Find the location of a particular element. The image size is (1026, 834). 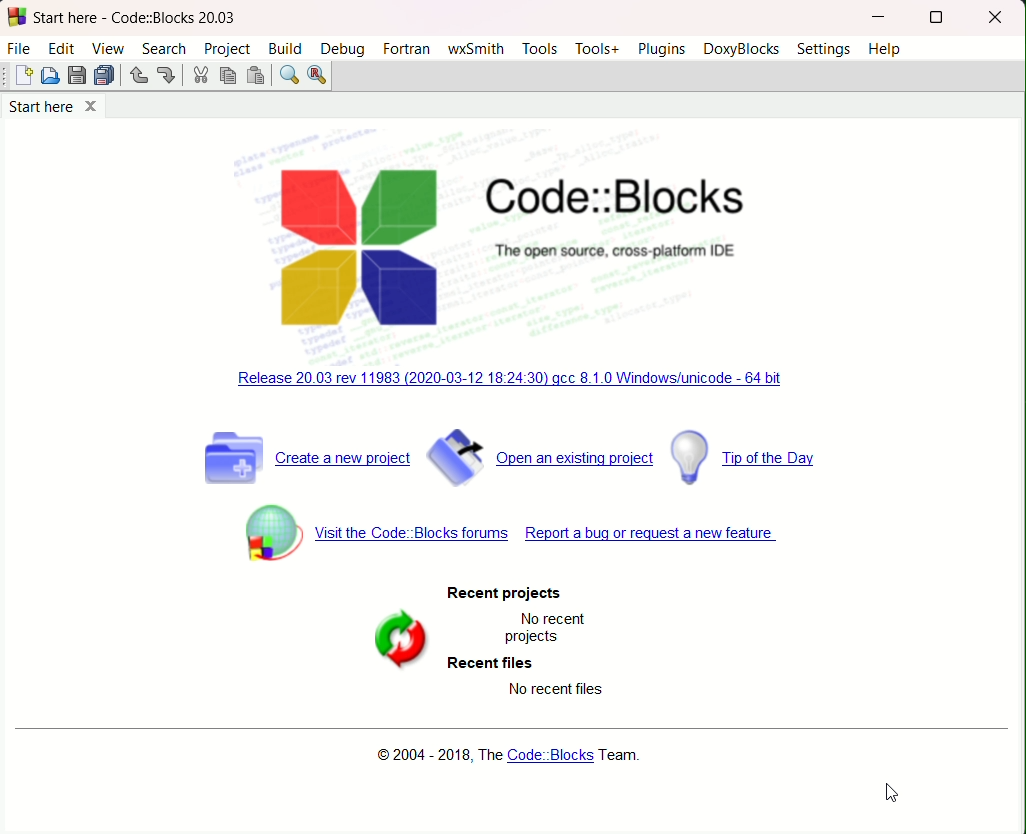

fortran is located at coordinates (406, 48).